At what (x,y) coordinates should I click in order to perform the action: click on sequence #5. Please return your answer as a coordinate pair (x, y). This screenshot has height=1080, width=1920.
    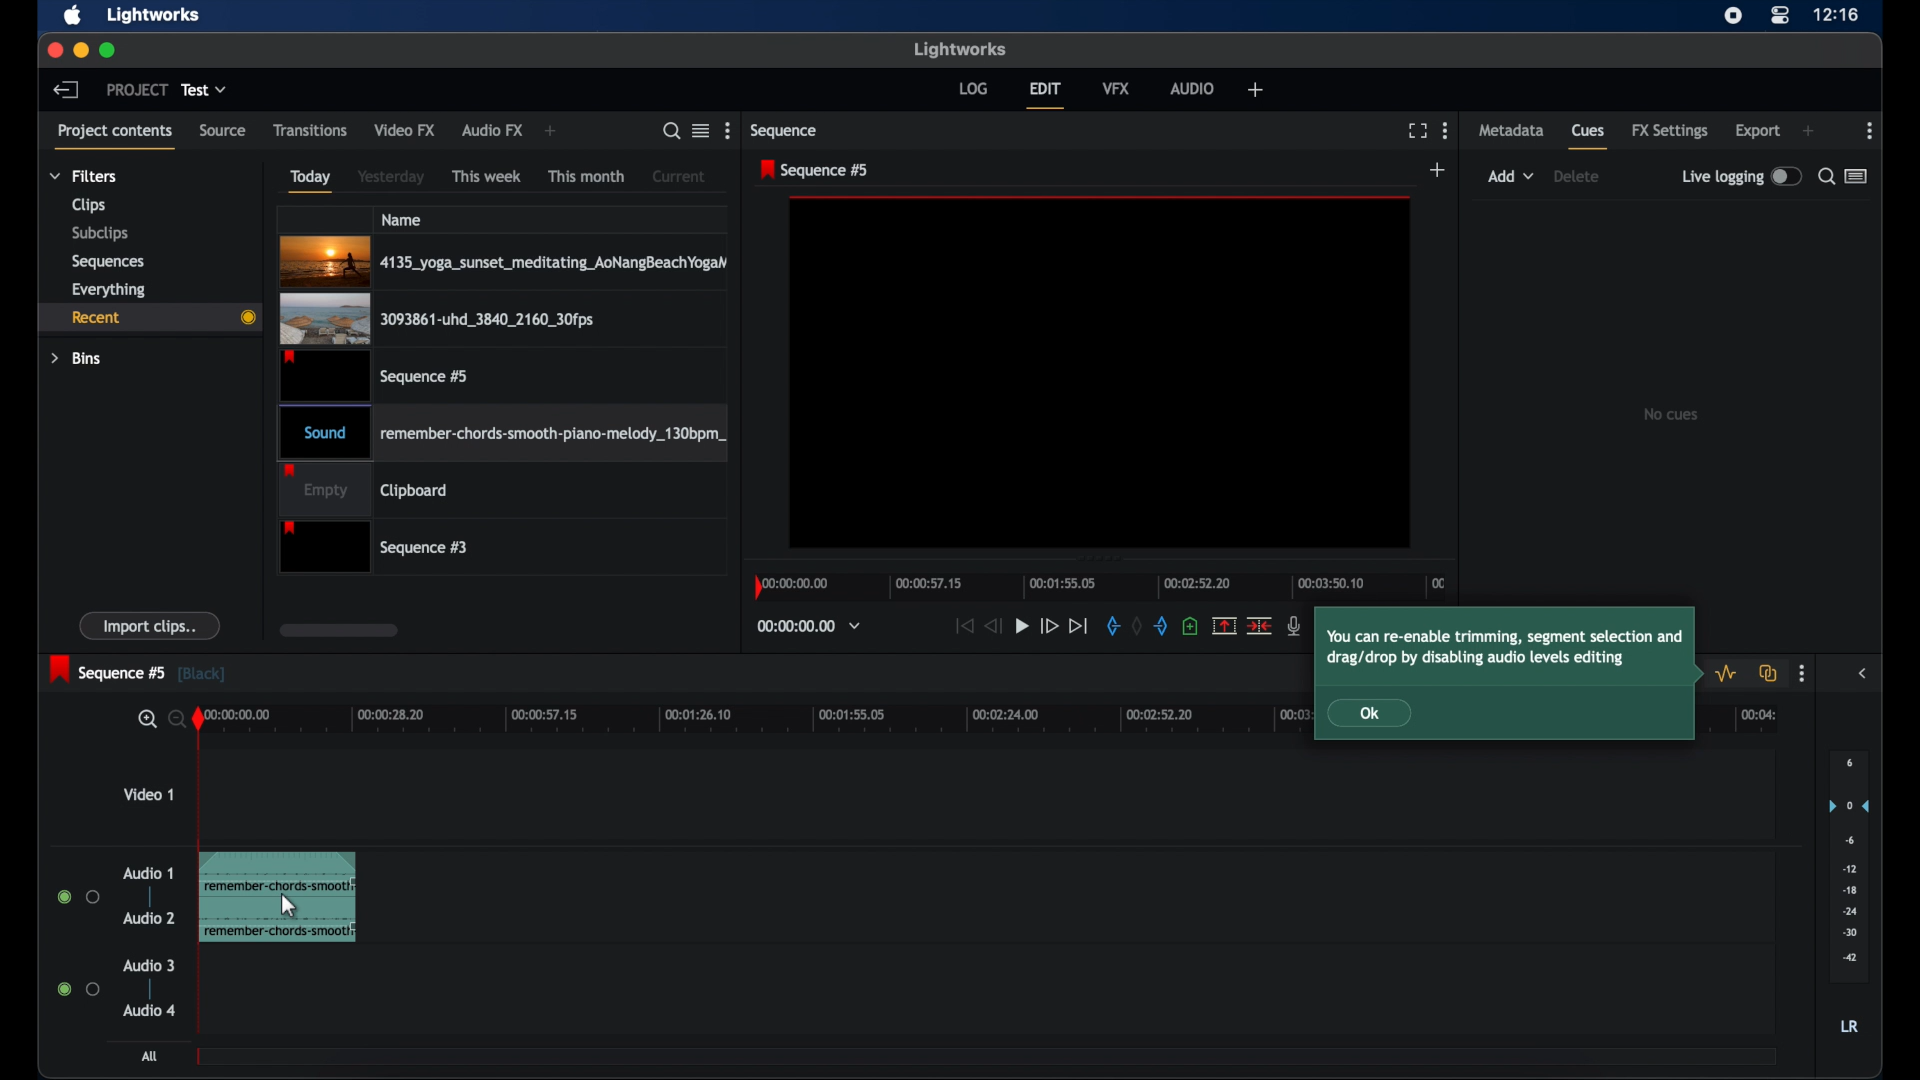
    Looking at the image, I should click on (373, 375).